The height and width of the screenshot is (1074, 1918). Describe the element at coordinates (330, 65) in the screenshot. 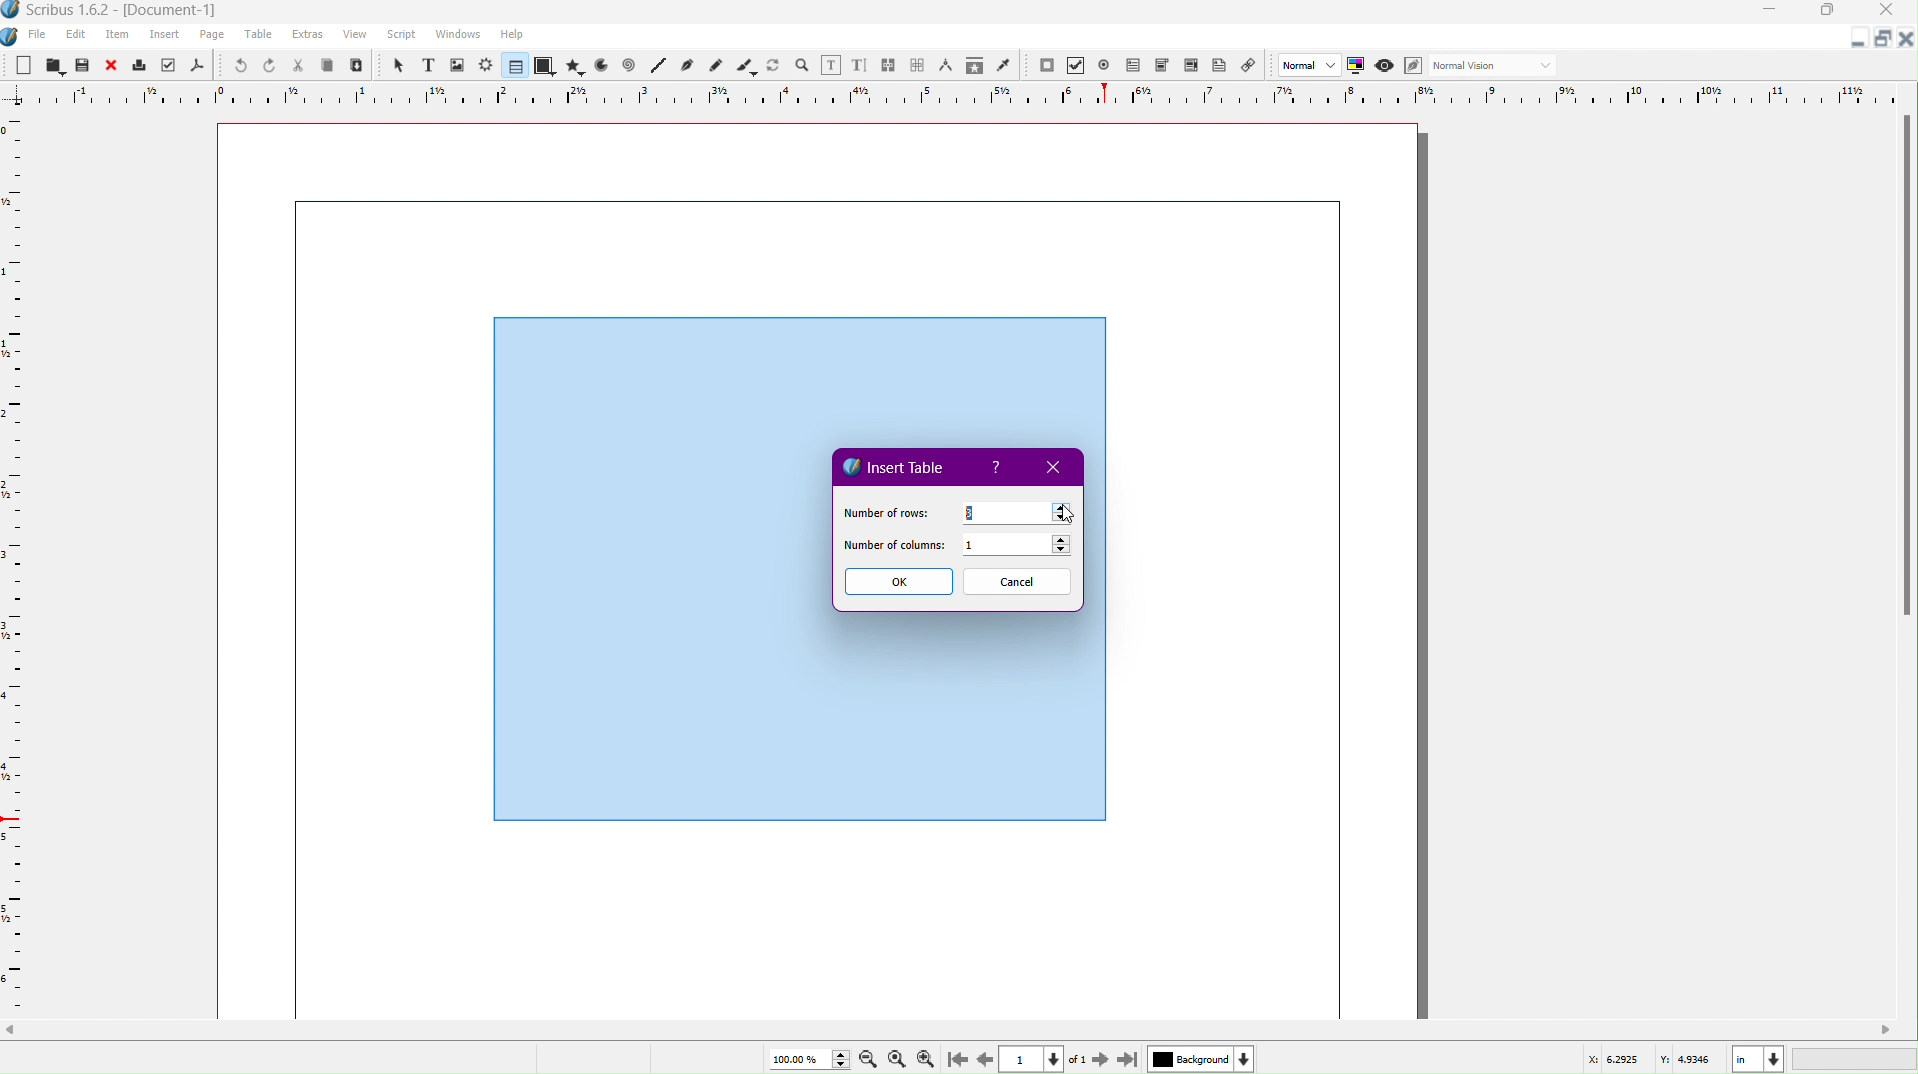

I see `Copy` at that location.